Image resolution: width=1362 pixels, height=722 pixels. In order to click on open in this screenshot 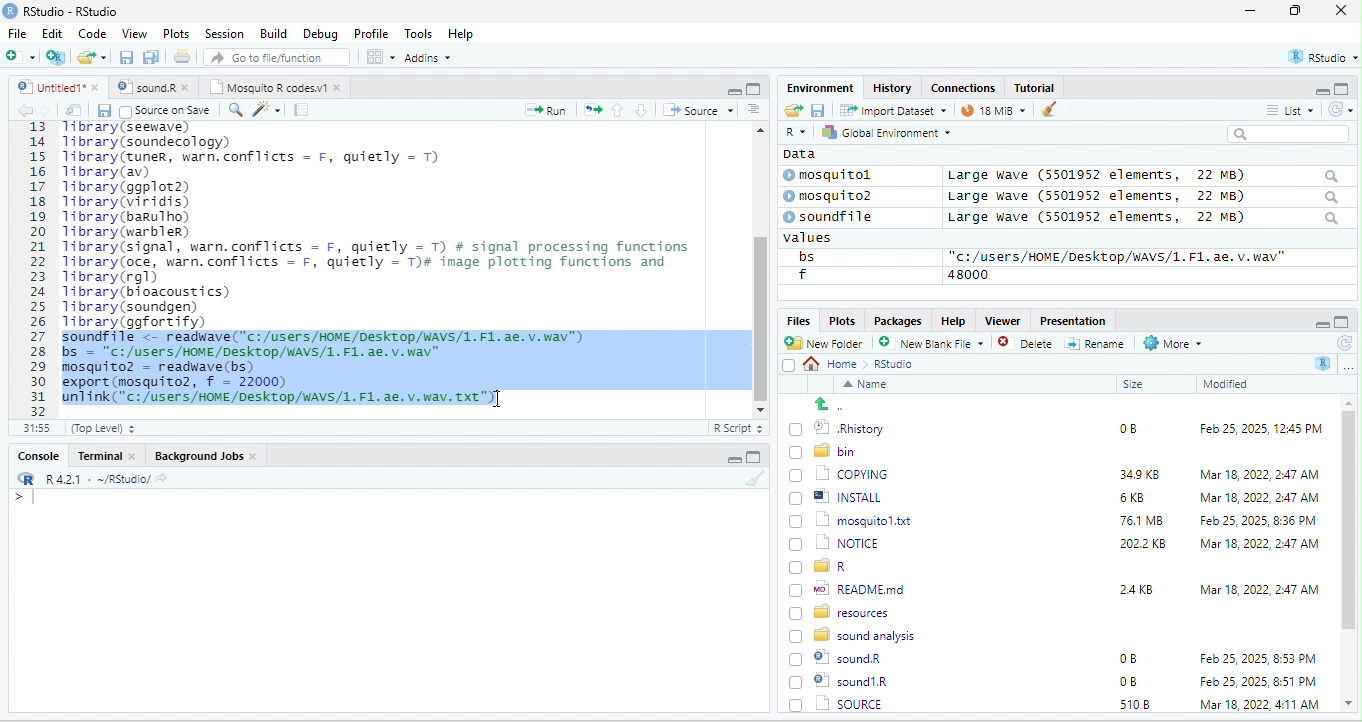, I will do `click(184, 59)`.